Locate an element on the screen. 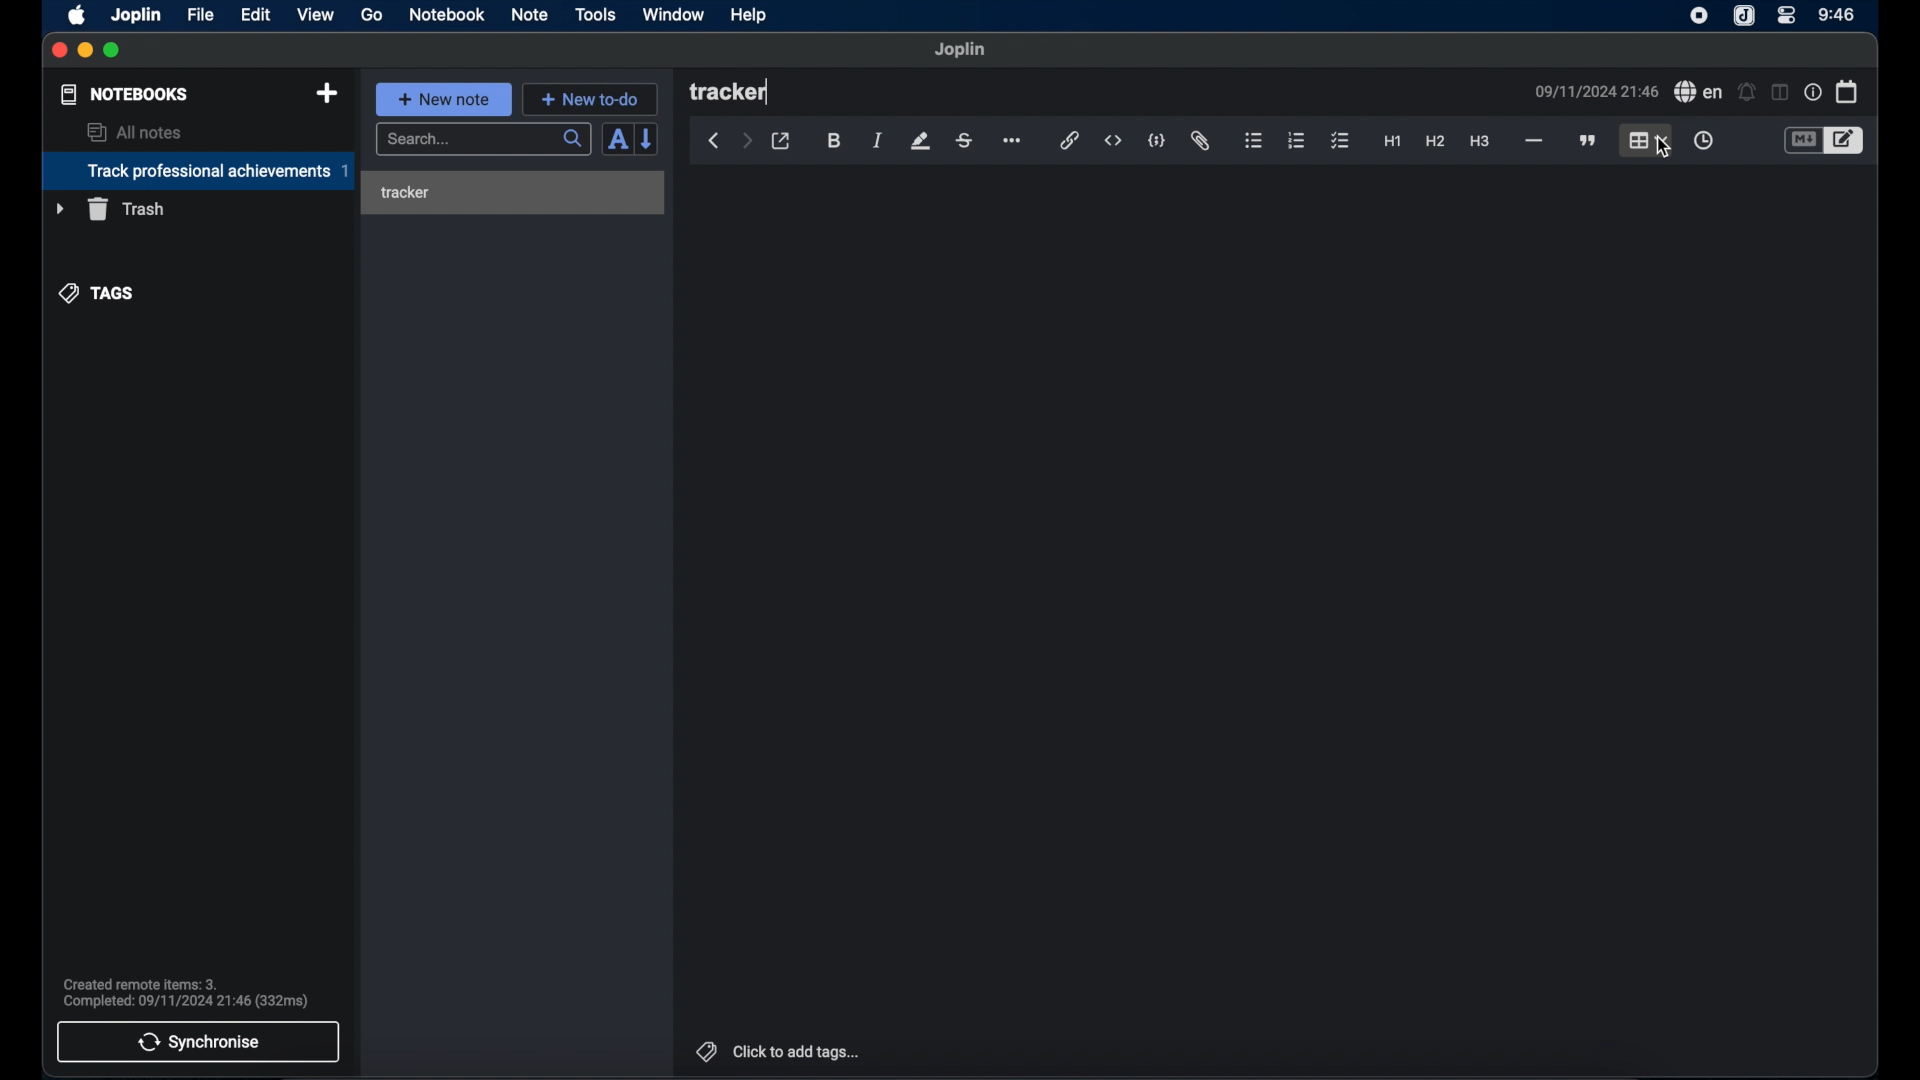  note properties is located at coordinates (1812, 92).